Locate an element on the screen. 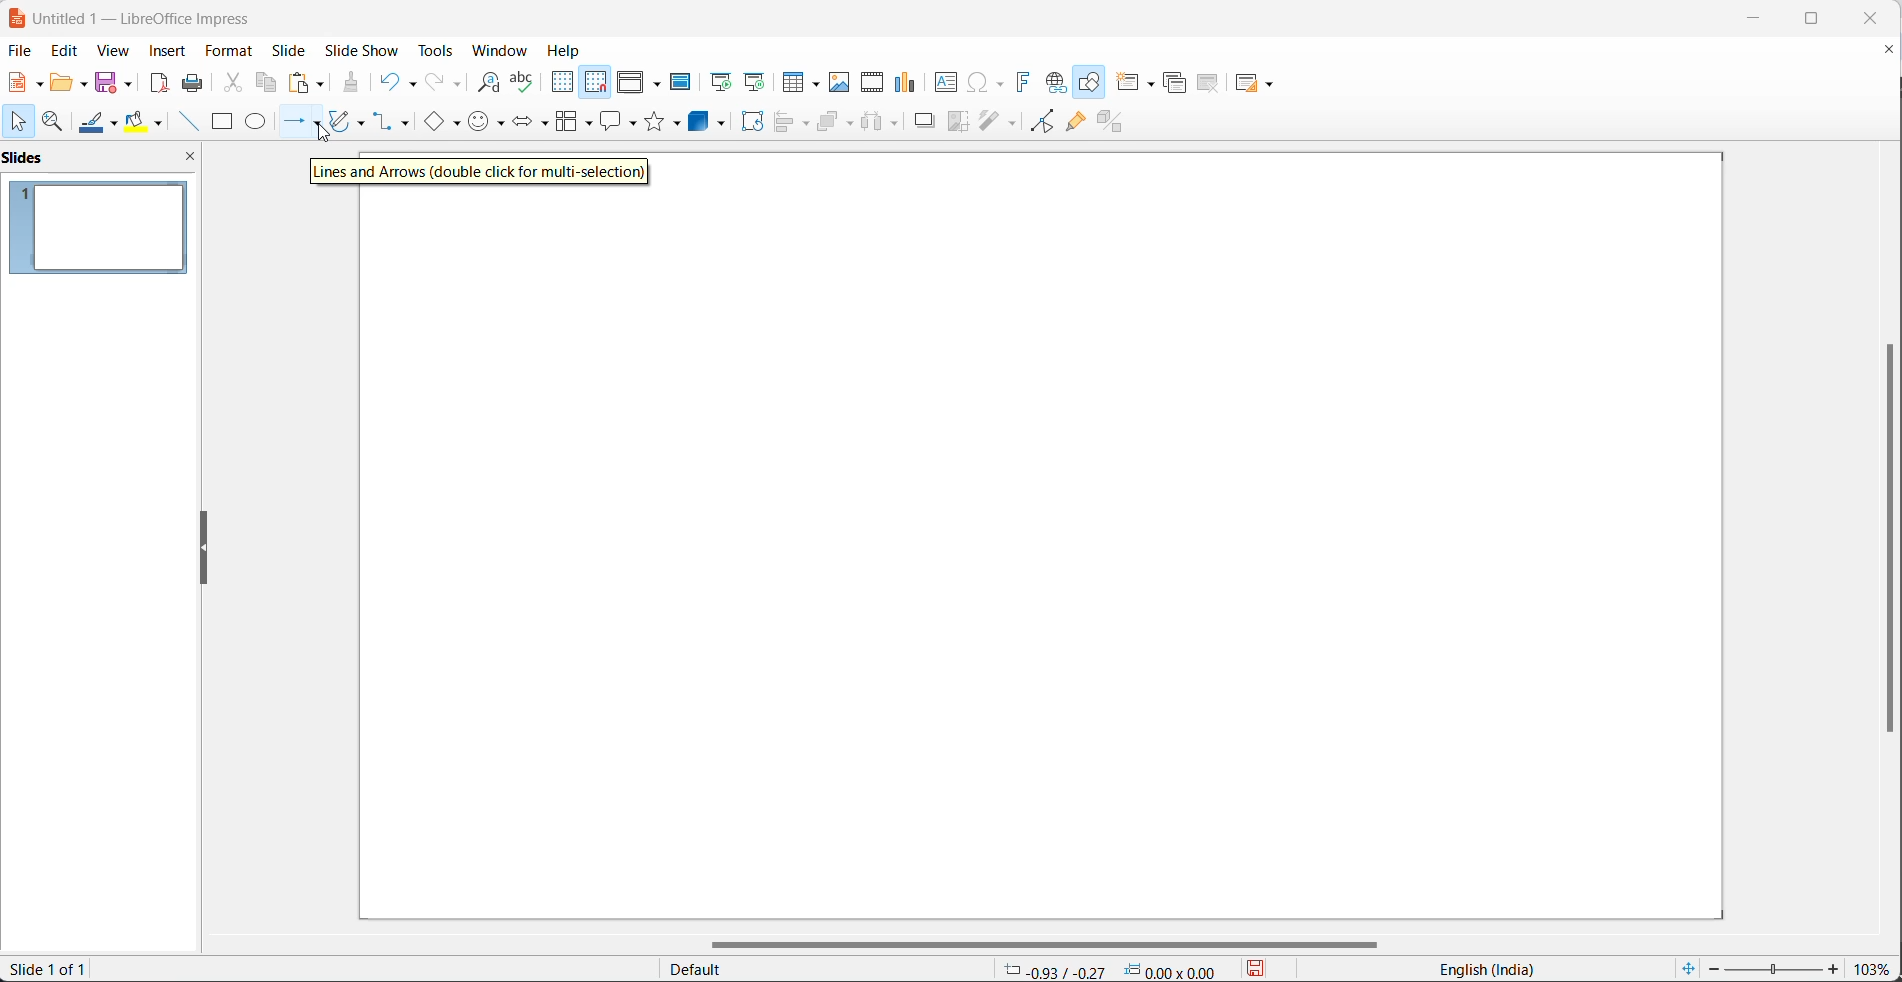  clone formatting is located at coordinates (350, 81).